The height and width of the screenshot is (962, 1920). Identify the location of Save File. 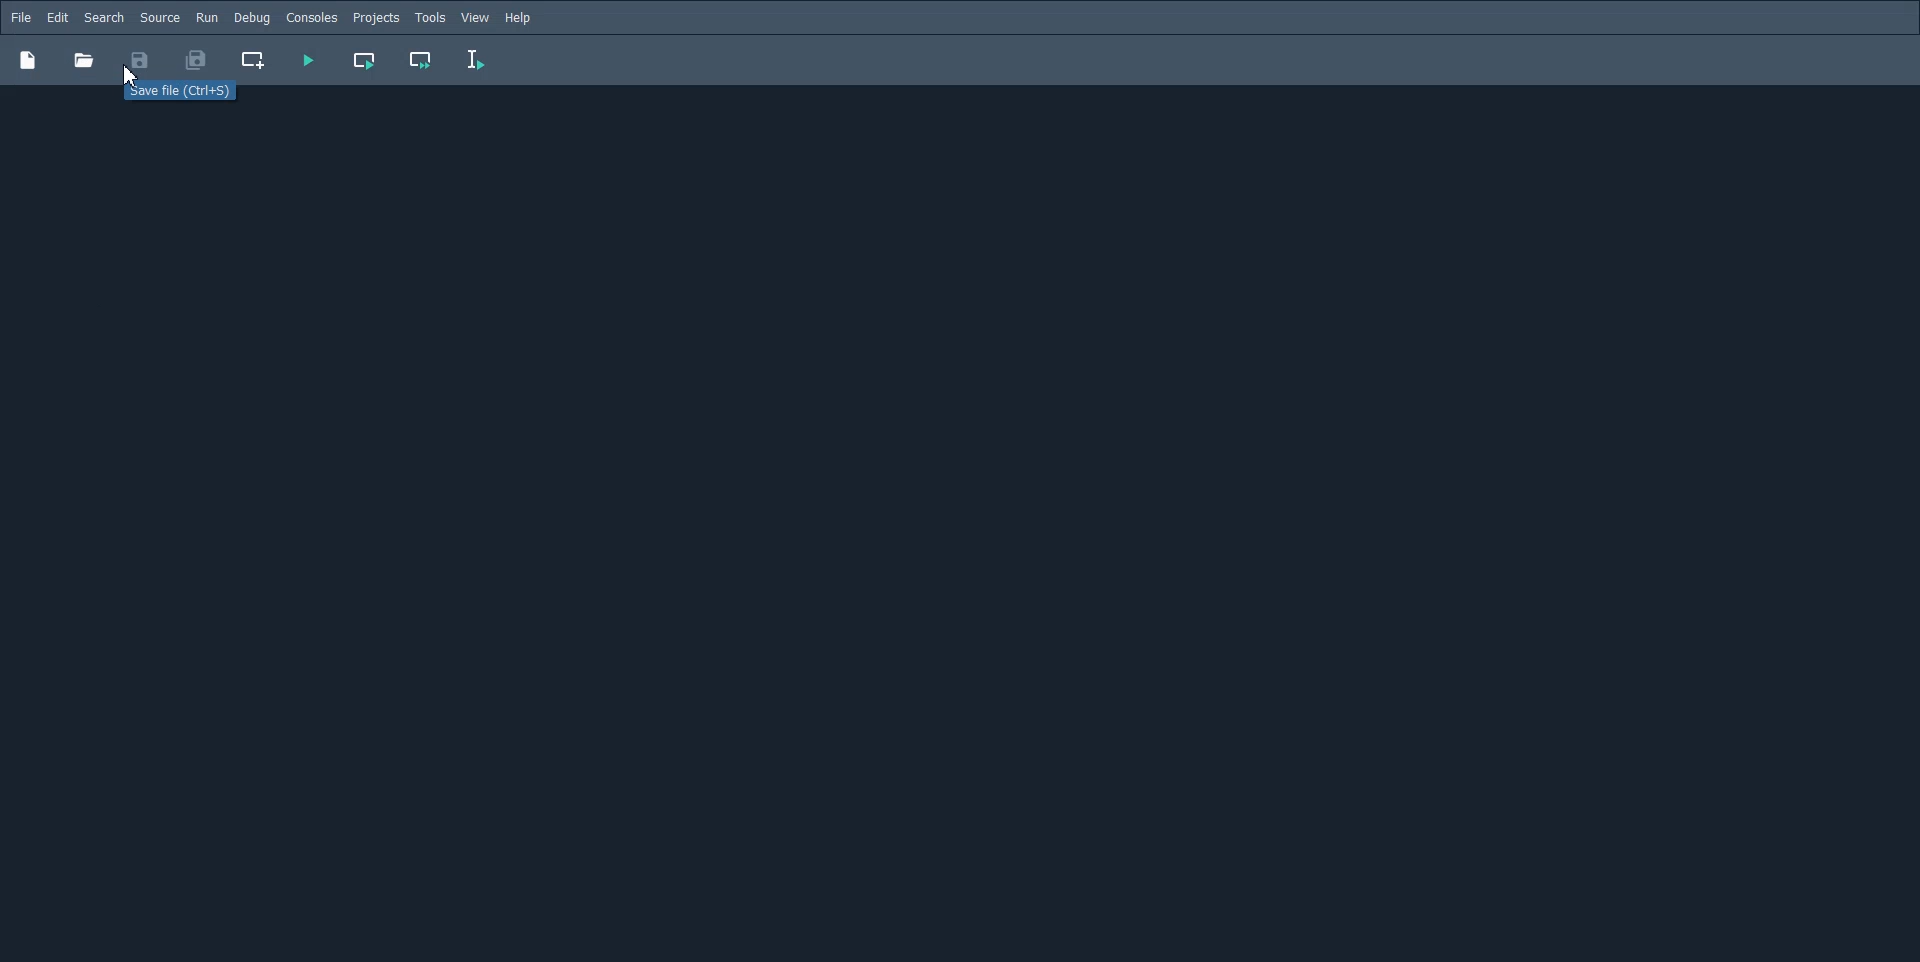
(140, 60).